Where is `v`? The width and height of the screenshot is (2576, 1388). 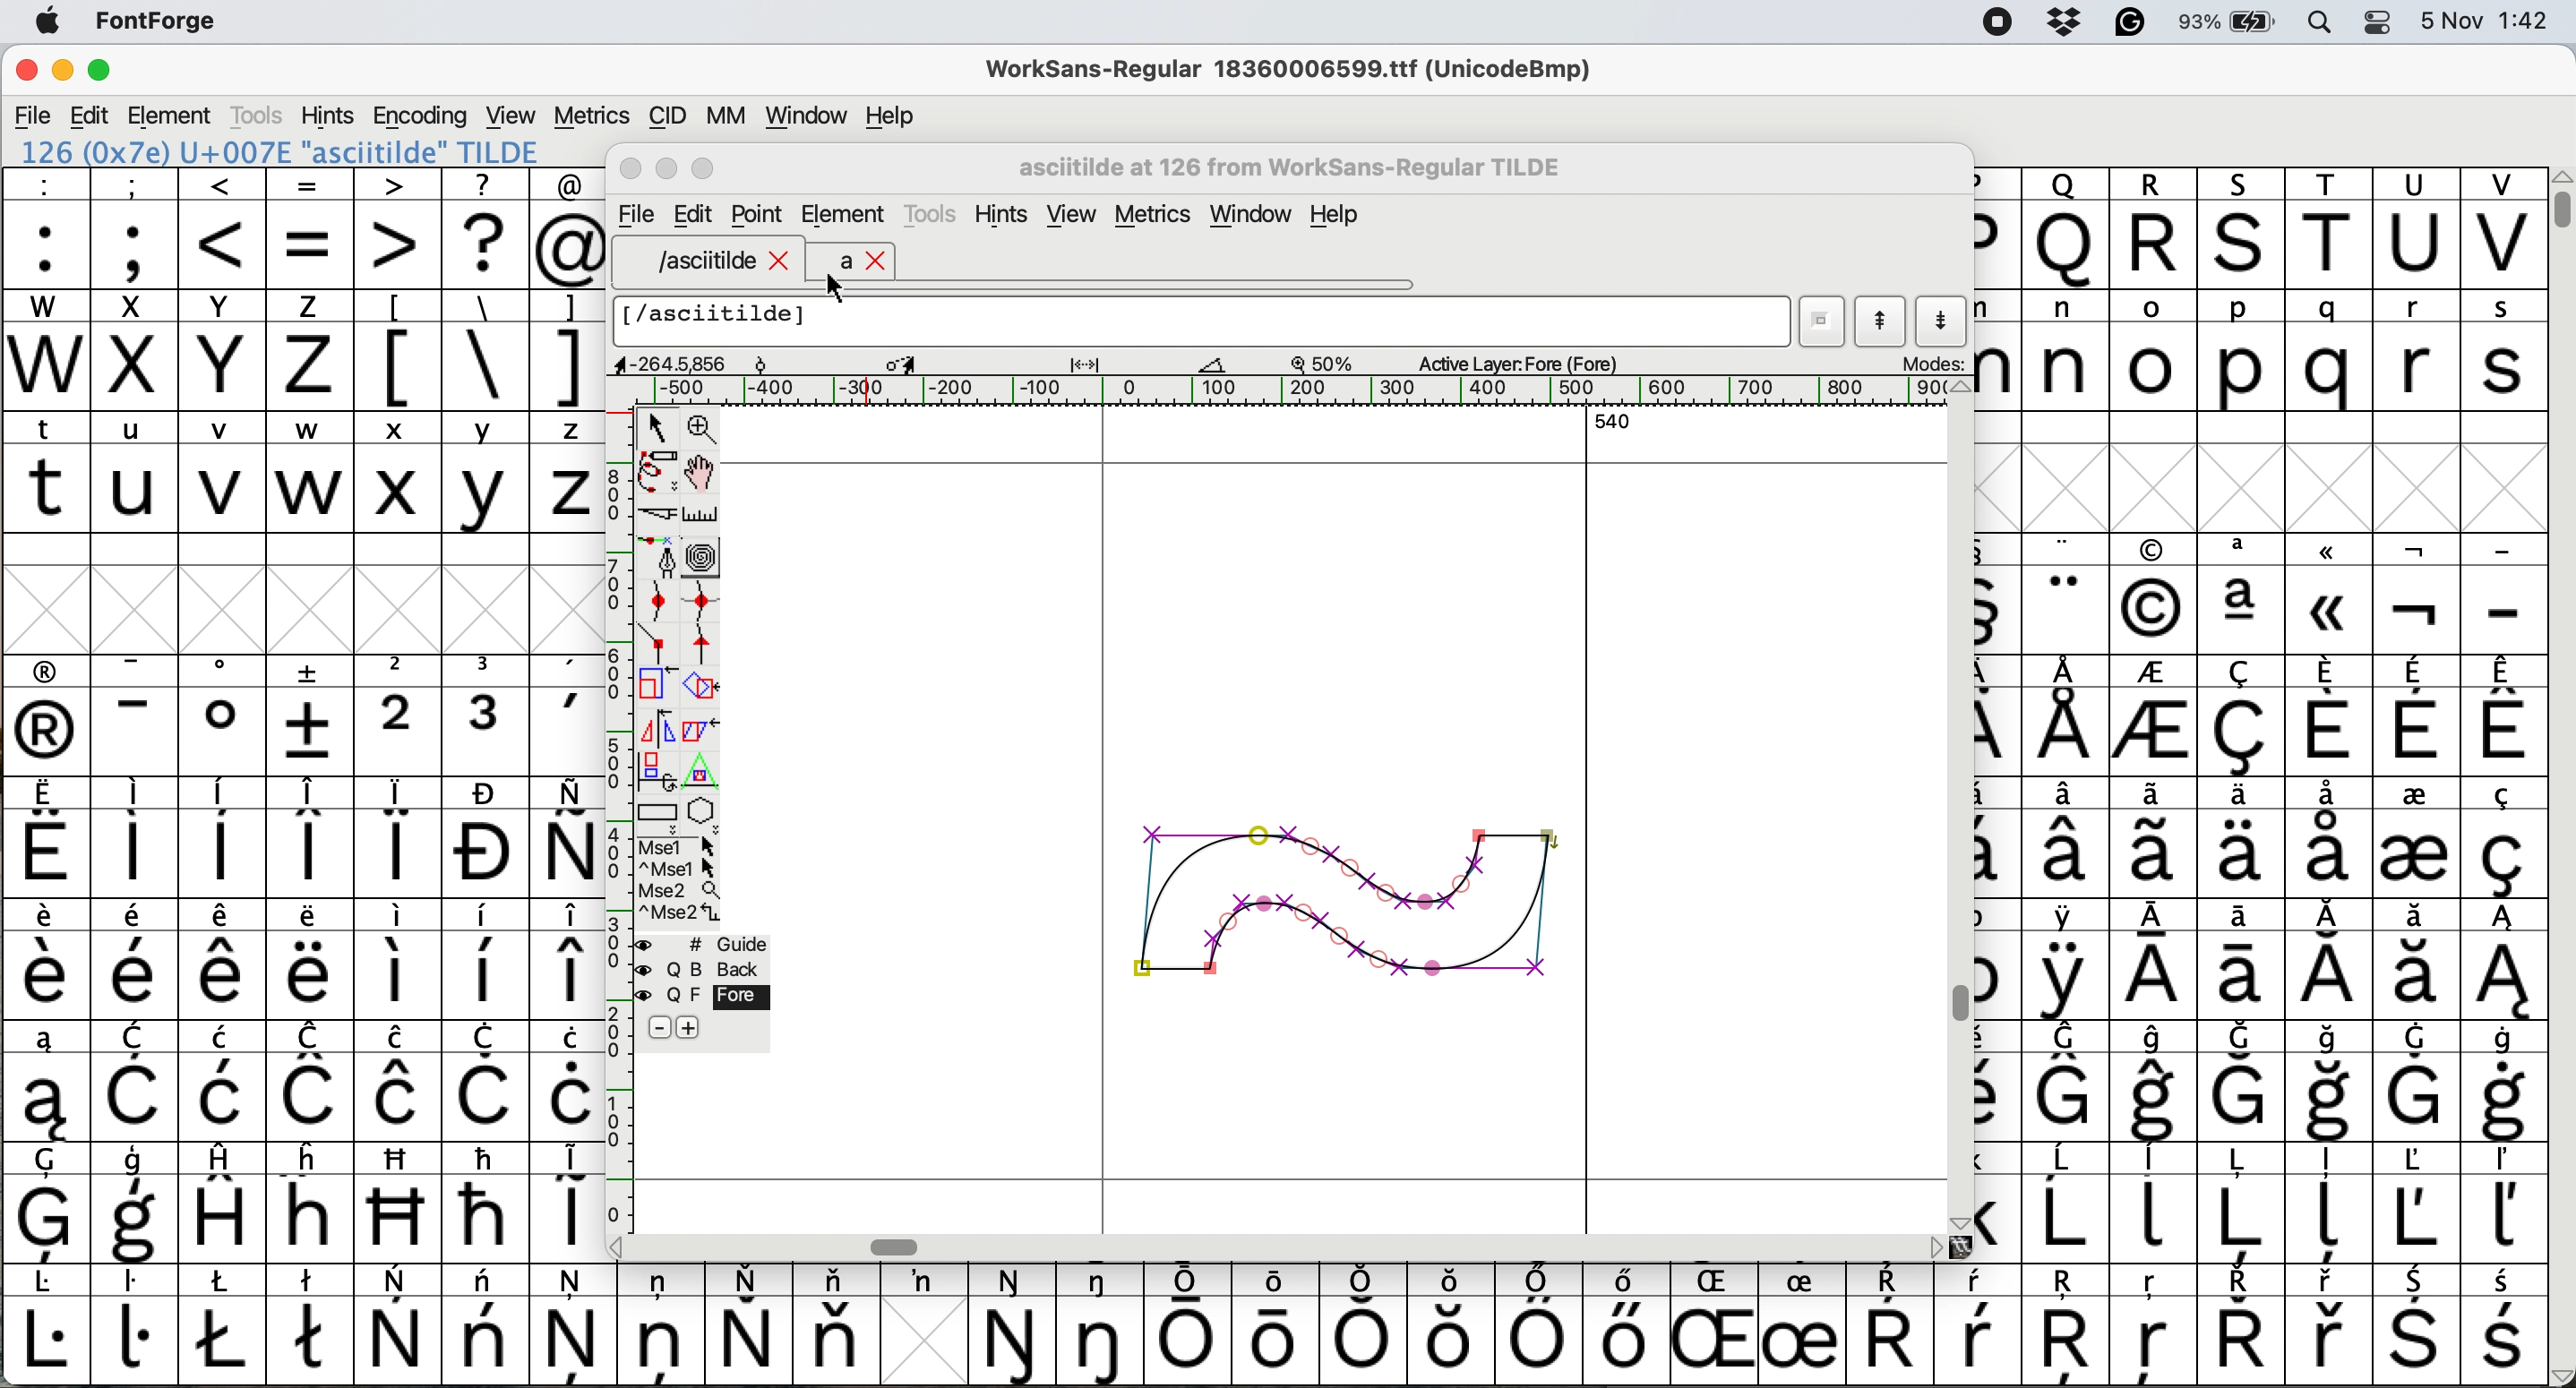 v is located at coordinates (223, 475).